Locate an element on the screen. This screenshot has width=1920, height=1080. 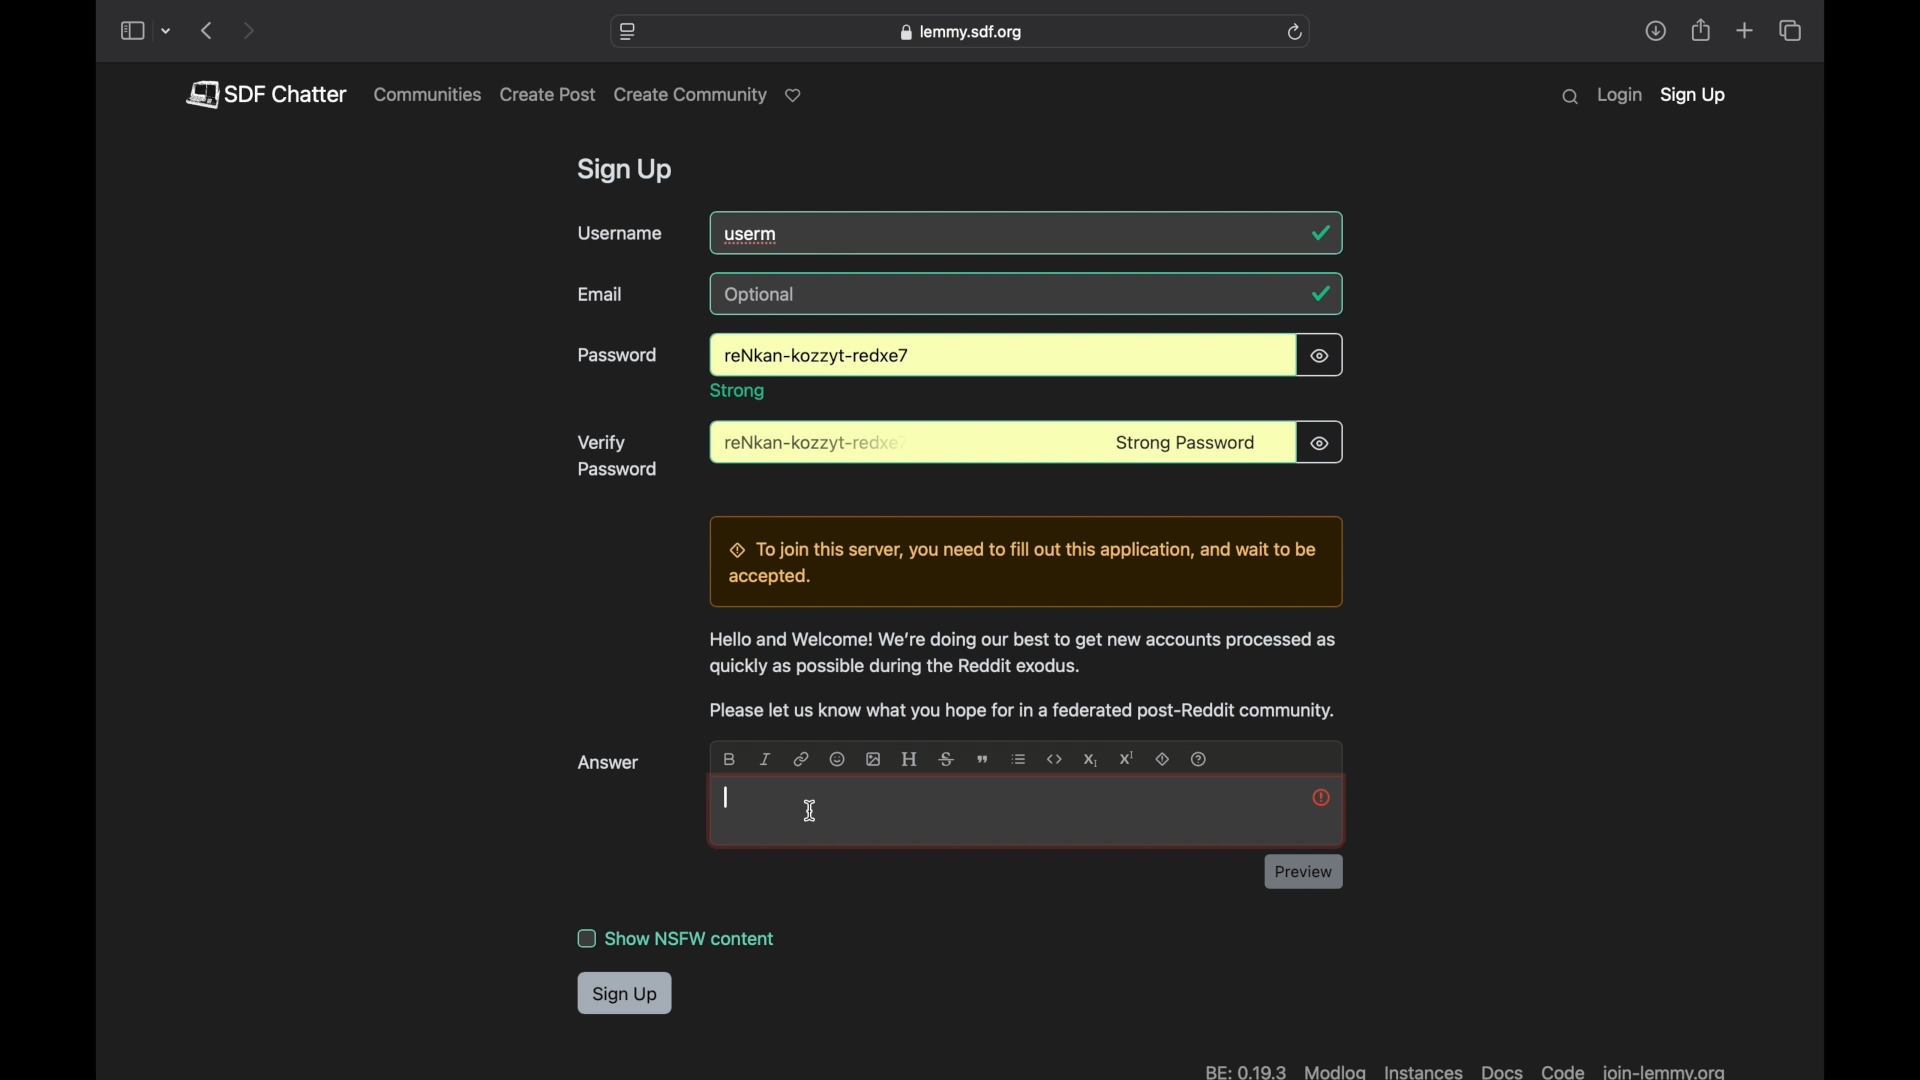
trong is located at coordinates (739, 391).